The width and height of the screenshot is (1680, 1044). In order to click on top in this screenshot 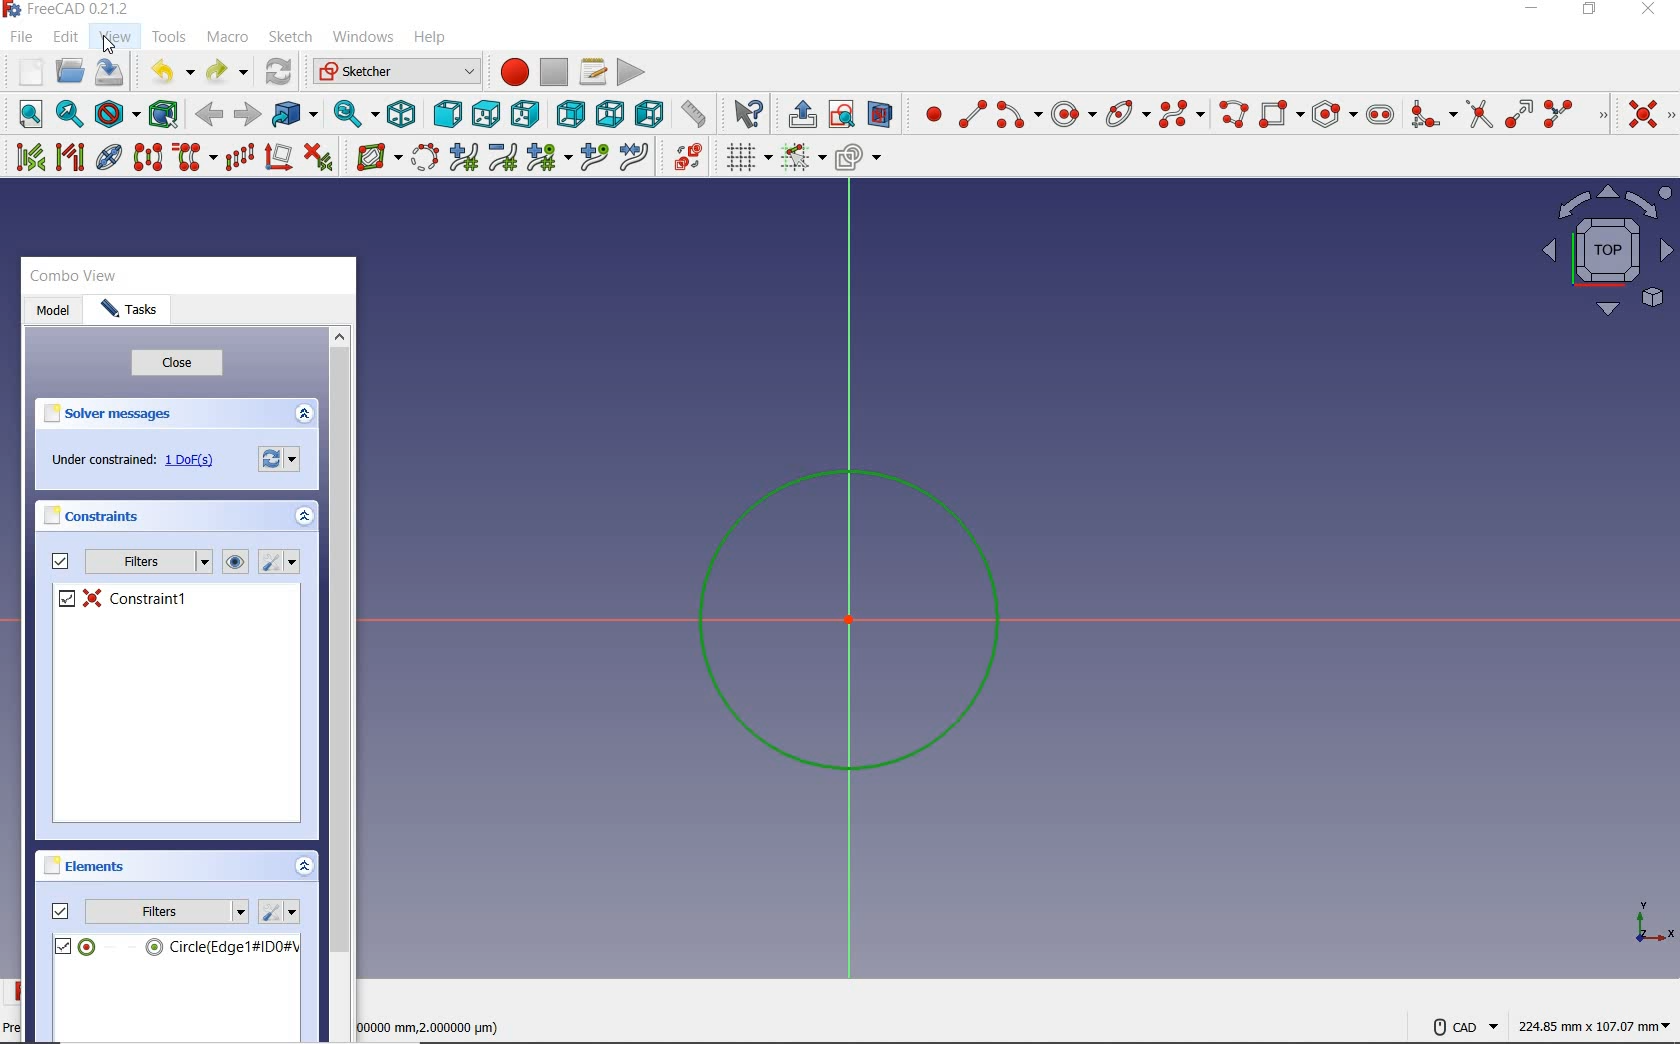, I will do `click(486, 112)`.